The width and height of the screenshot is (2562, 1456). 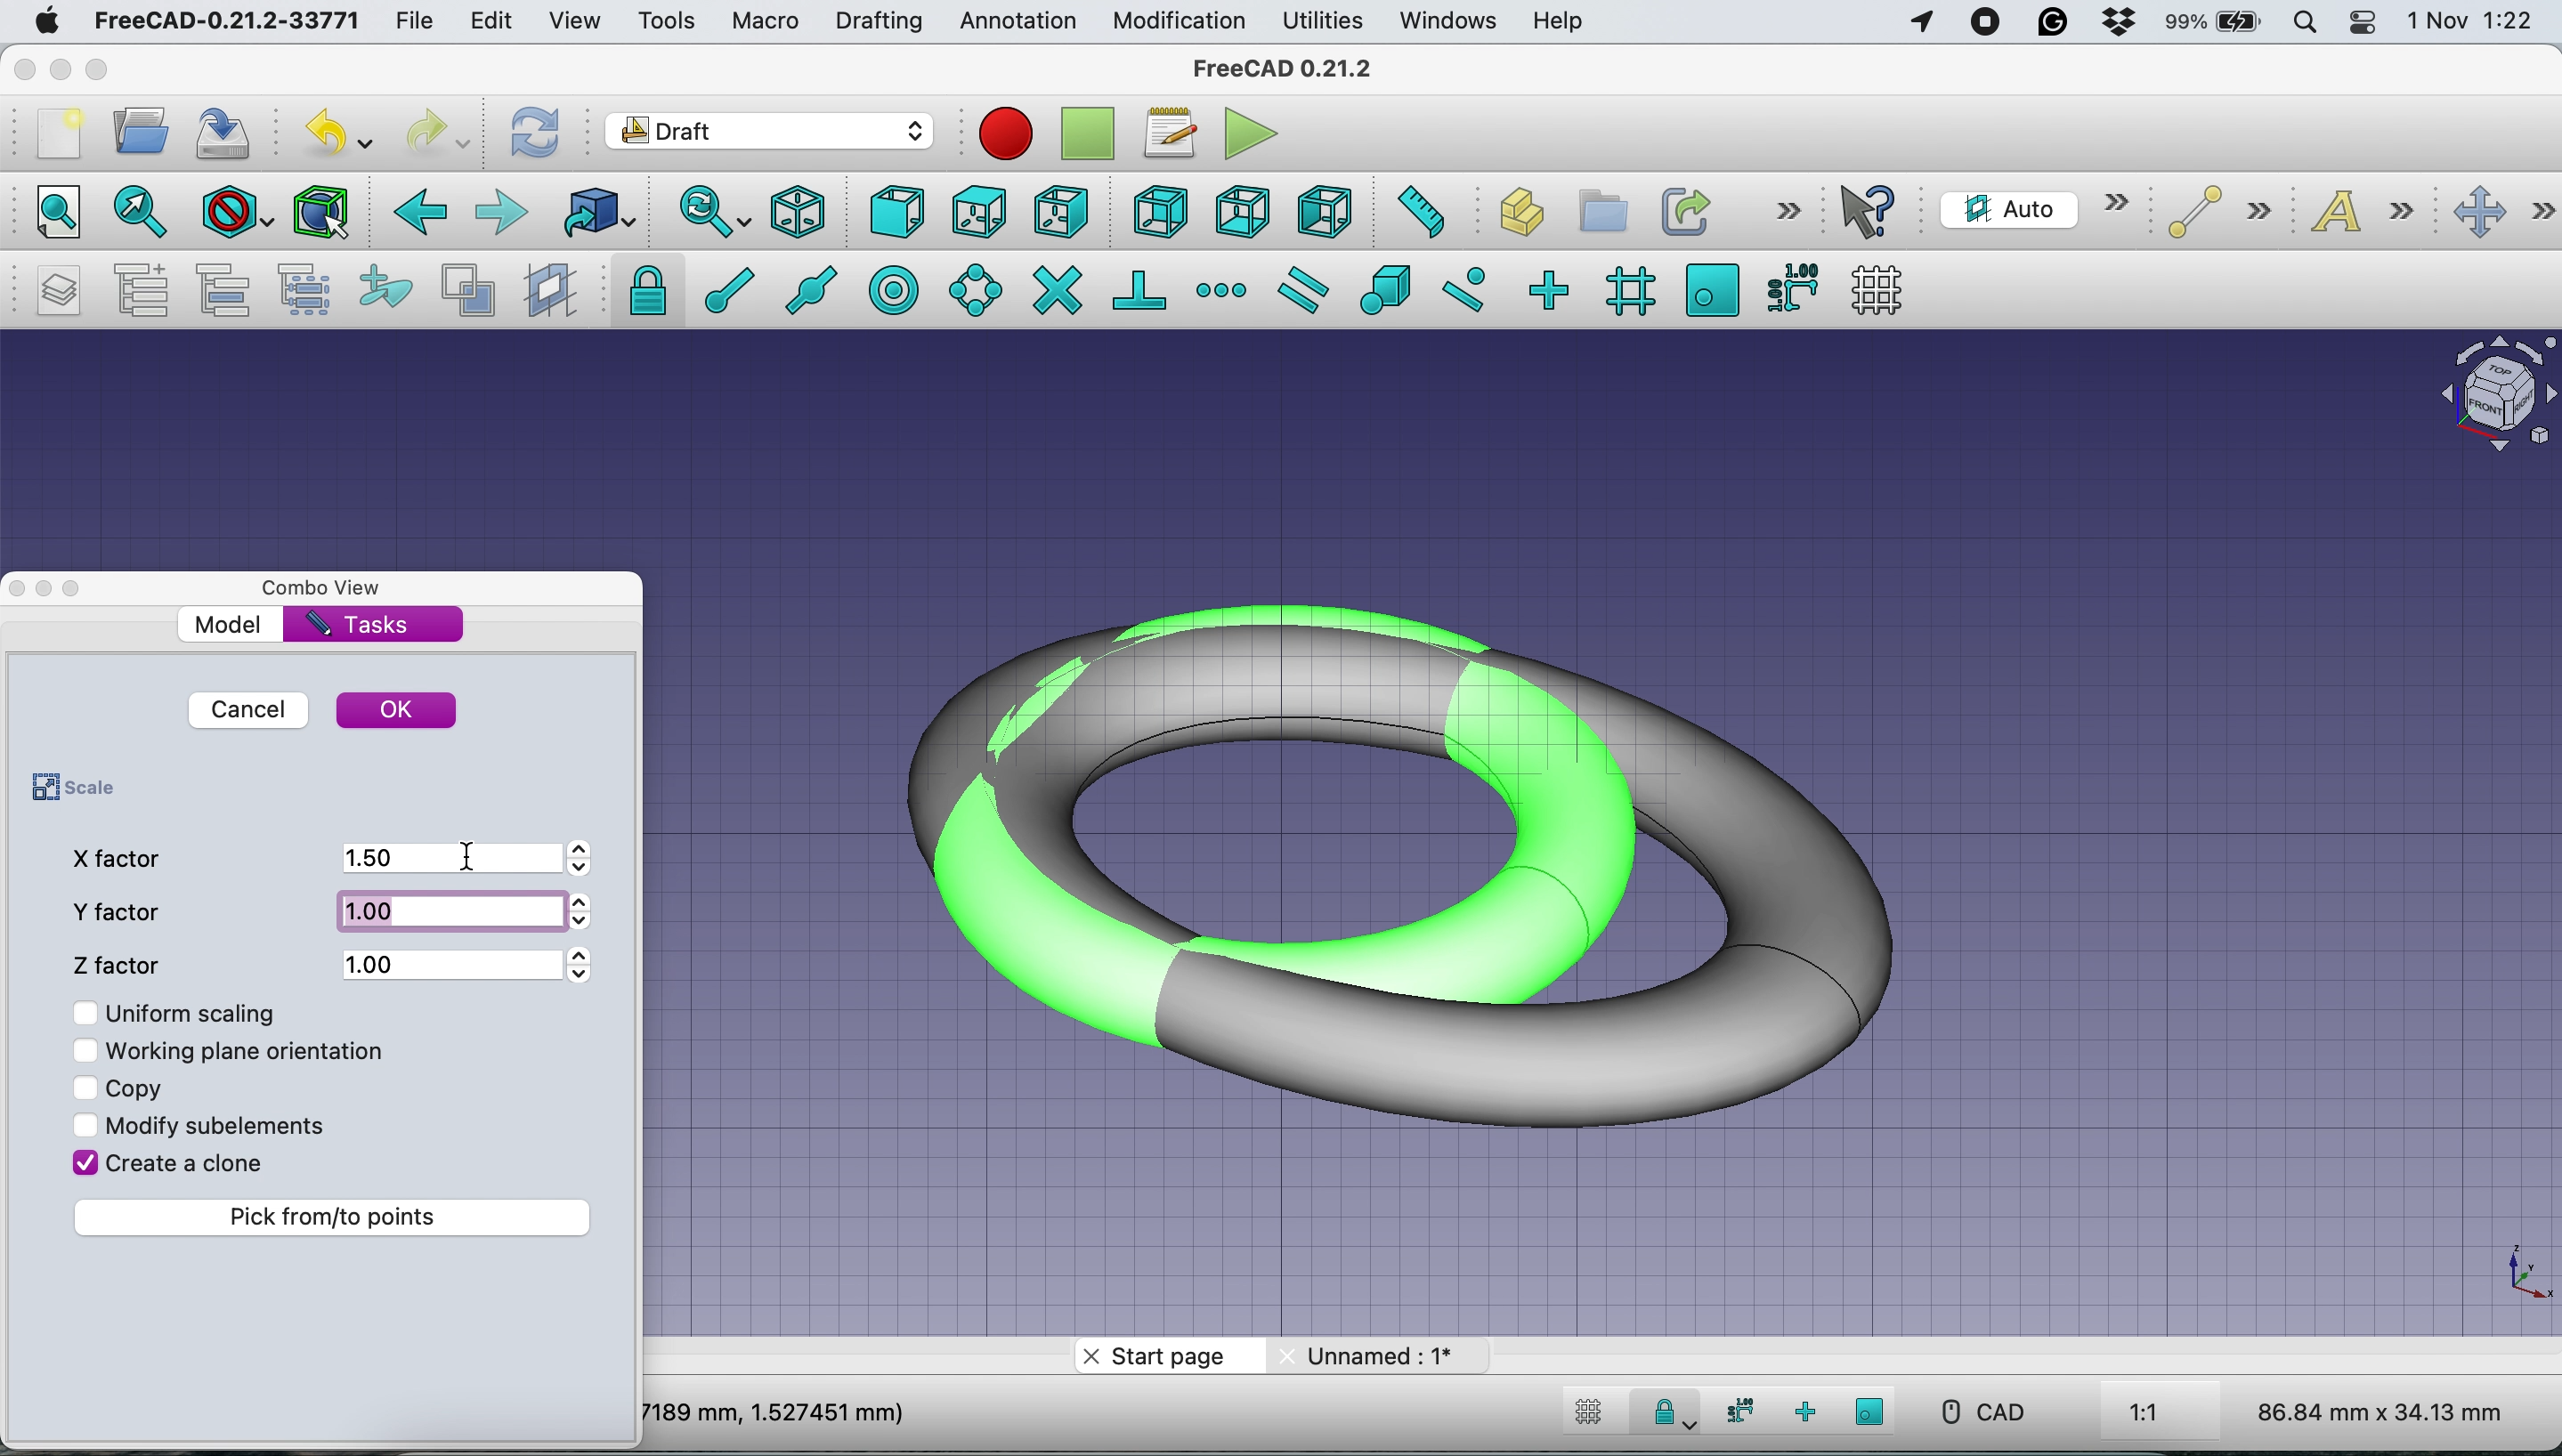 I want to click on create working plane proxy, so click(x=547, y=289).